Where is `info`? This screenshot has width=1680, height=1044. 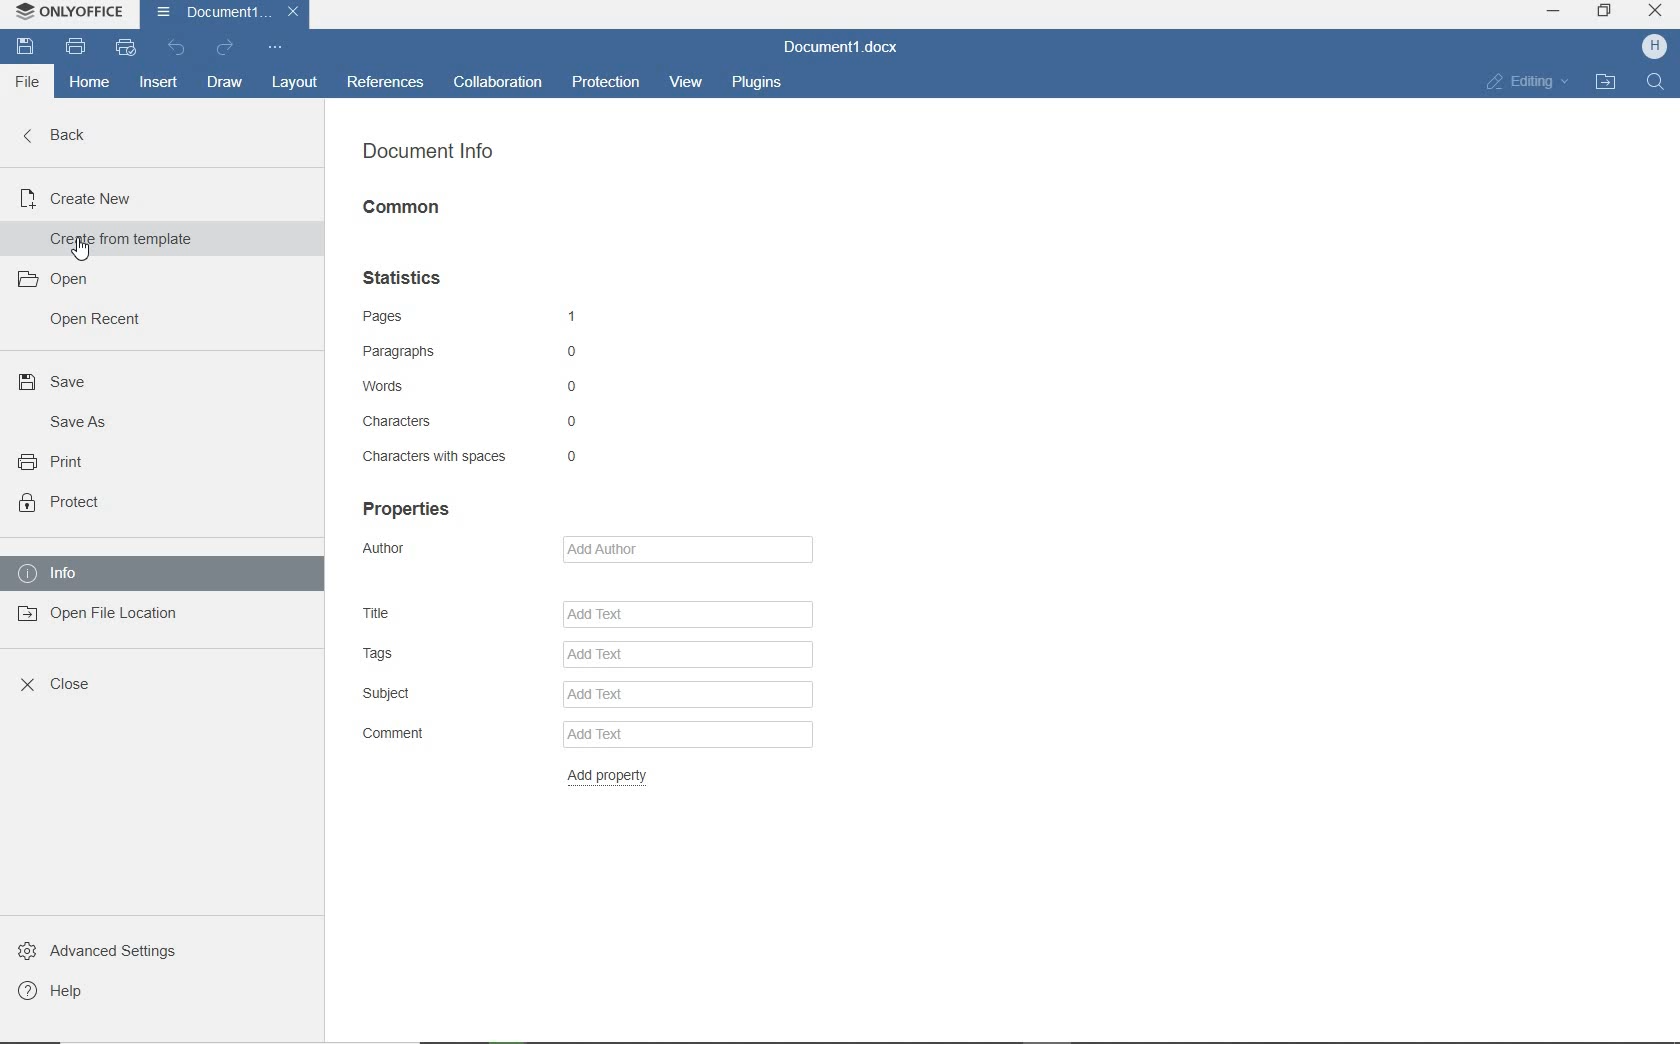 info is located at coordinates (107, 571).